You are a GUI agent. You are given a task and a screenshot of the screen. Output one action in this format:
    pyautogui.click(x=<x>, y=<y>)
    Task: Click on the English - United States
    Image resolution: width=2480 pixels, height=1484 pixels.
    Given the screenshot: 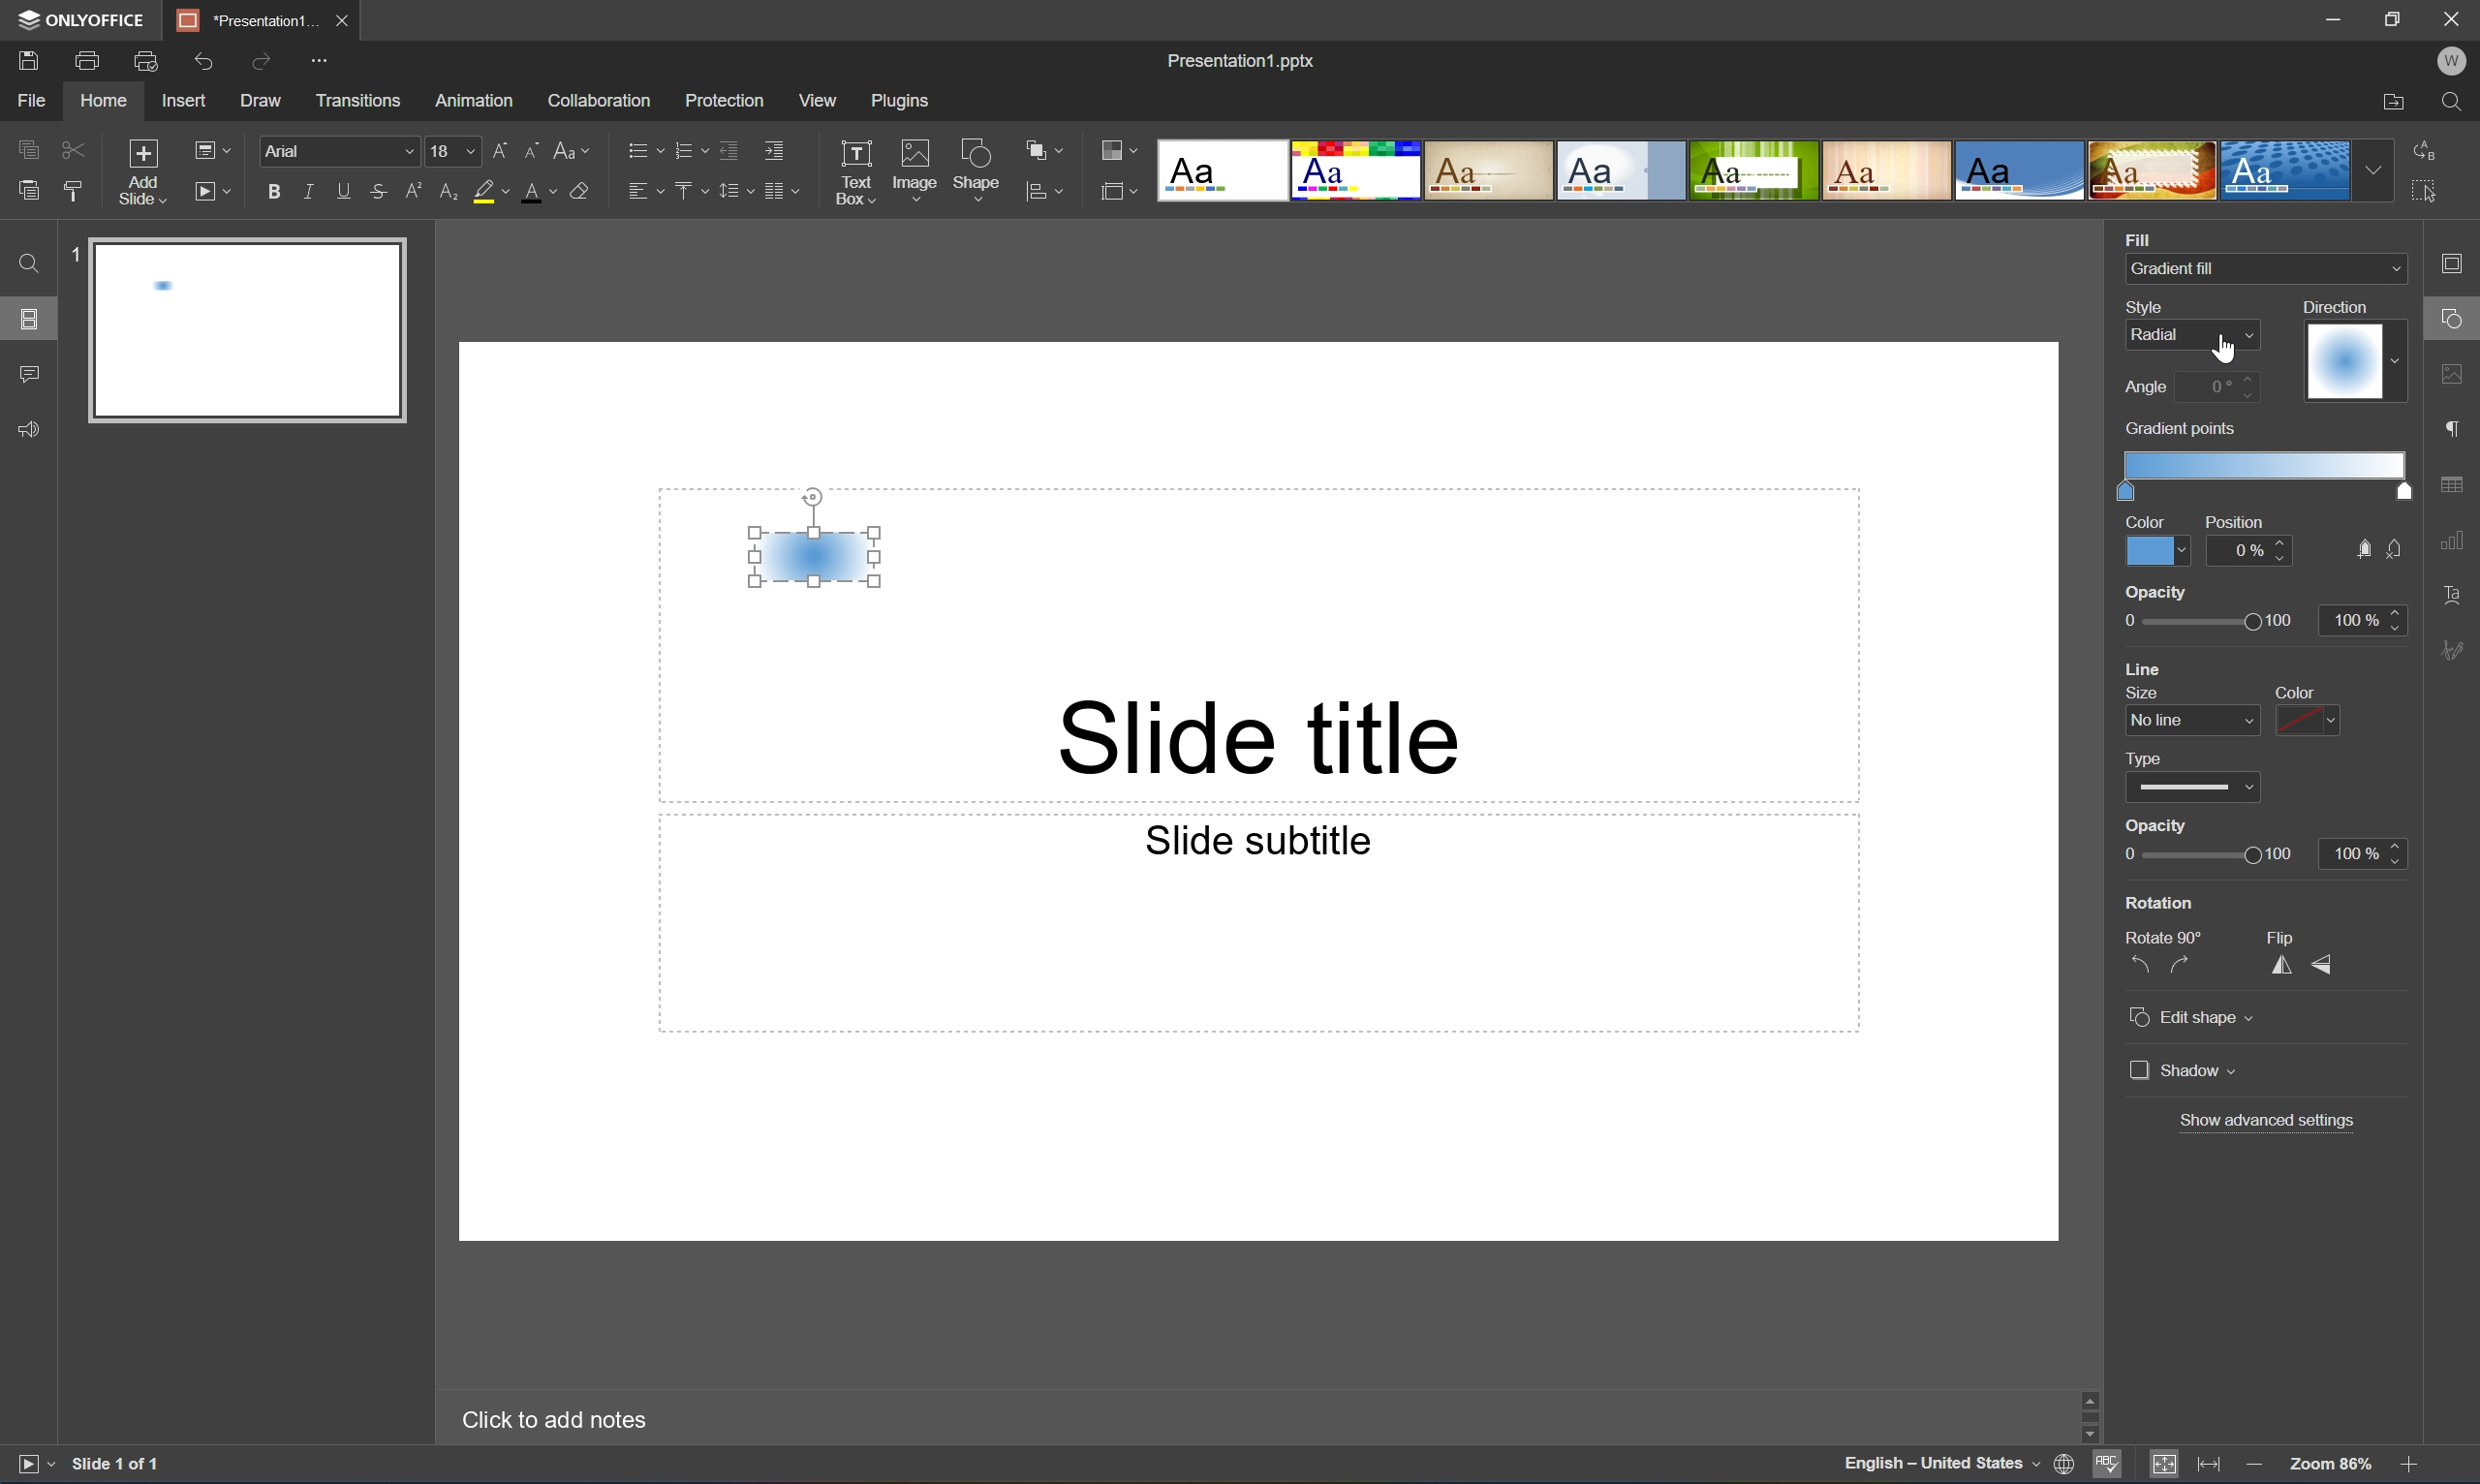 What is the action you would take?
    pyautogui.click(x=1941, y=1466)
    